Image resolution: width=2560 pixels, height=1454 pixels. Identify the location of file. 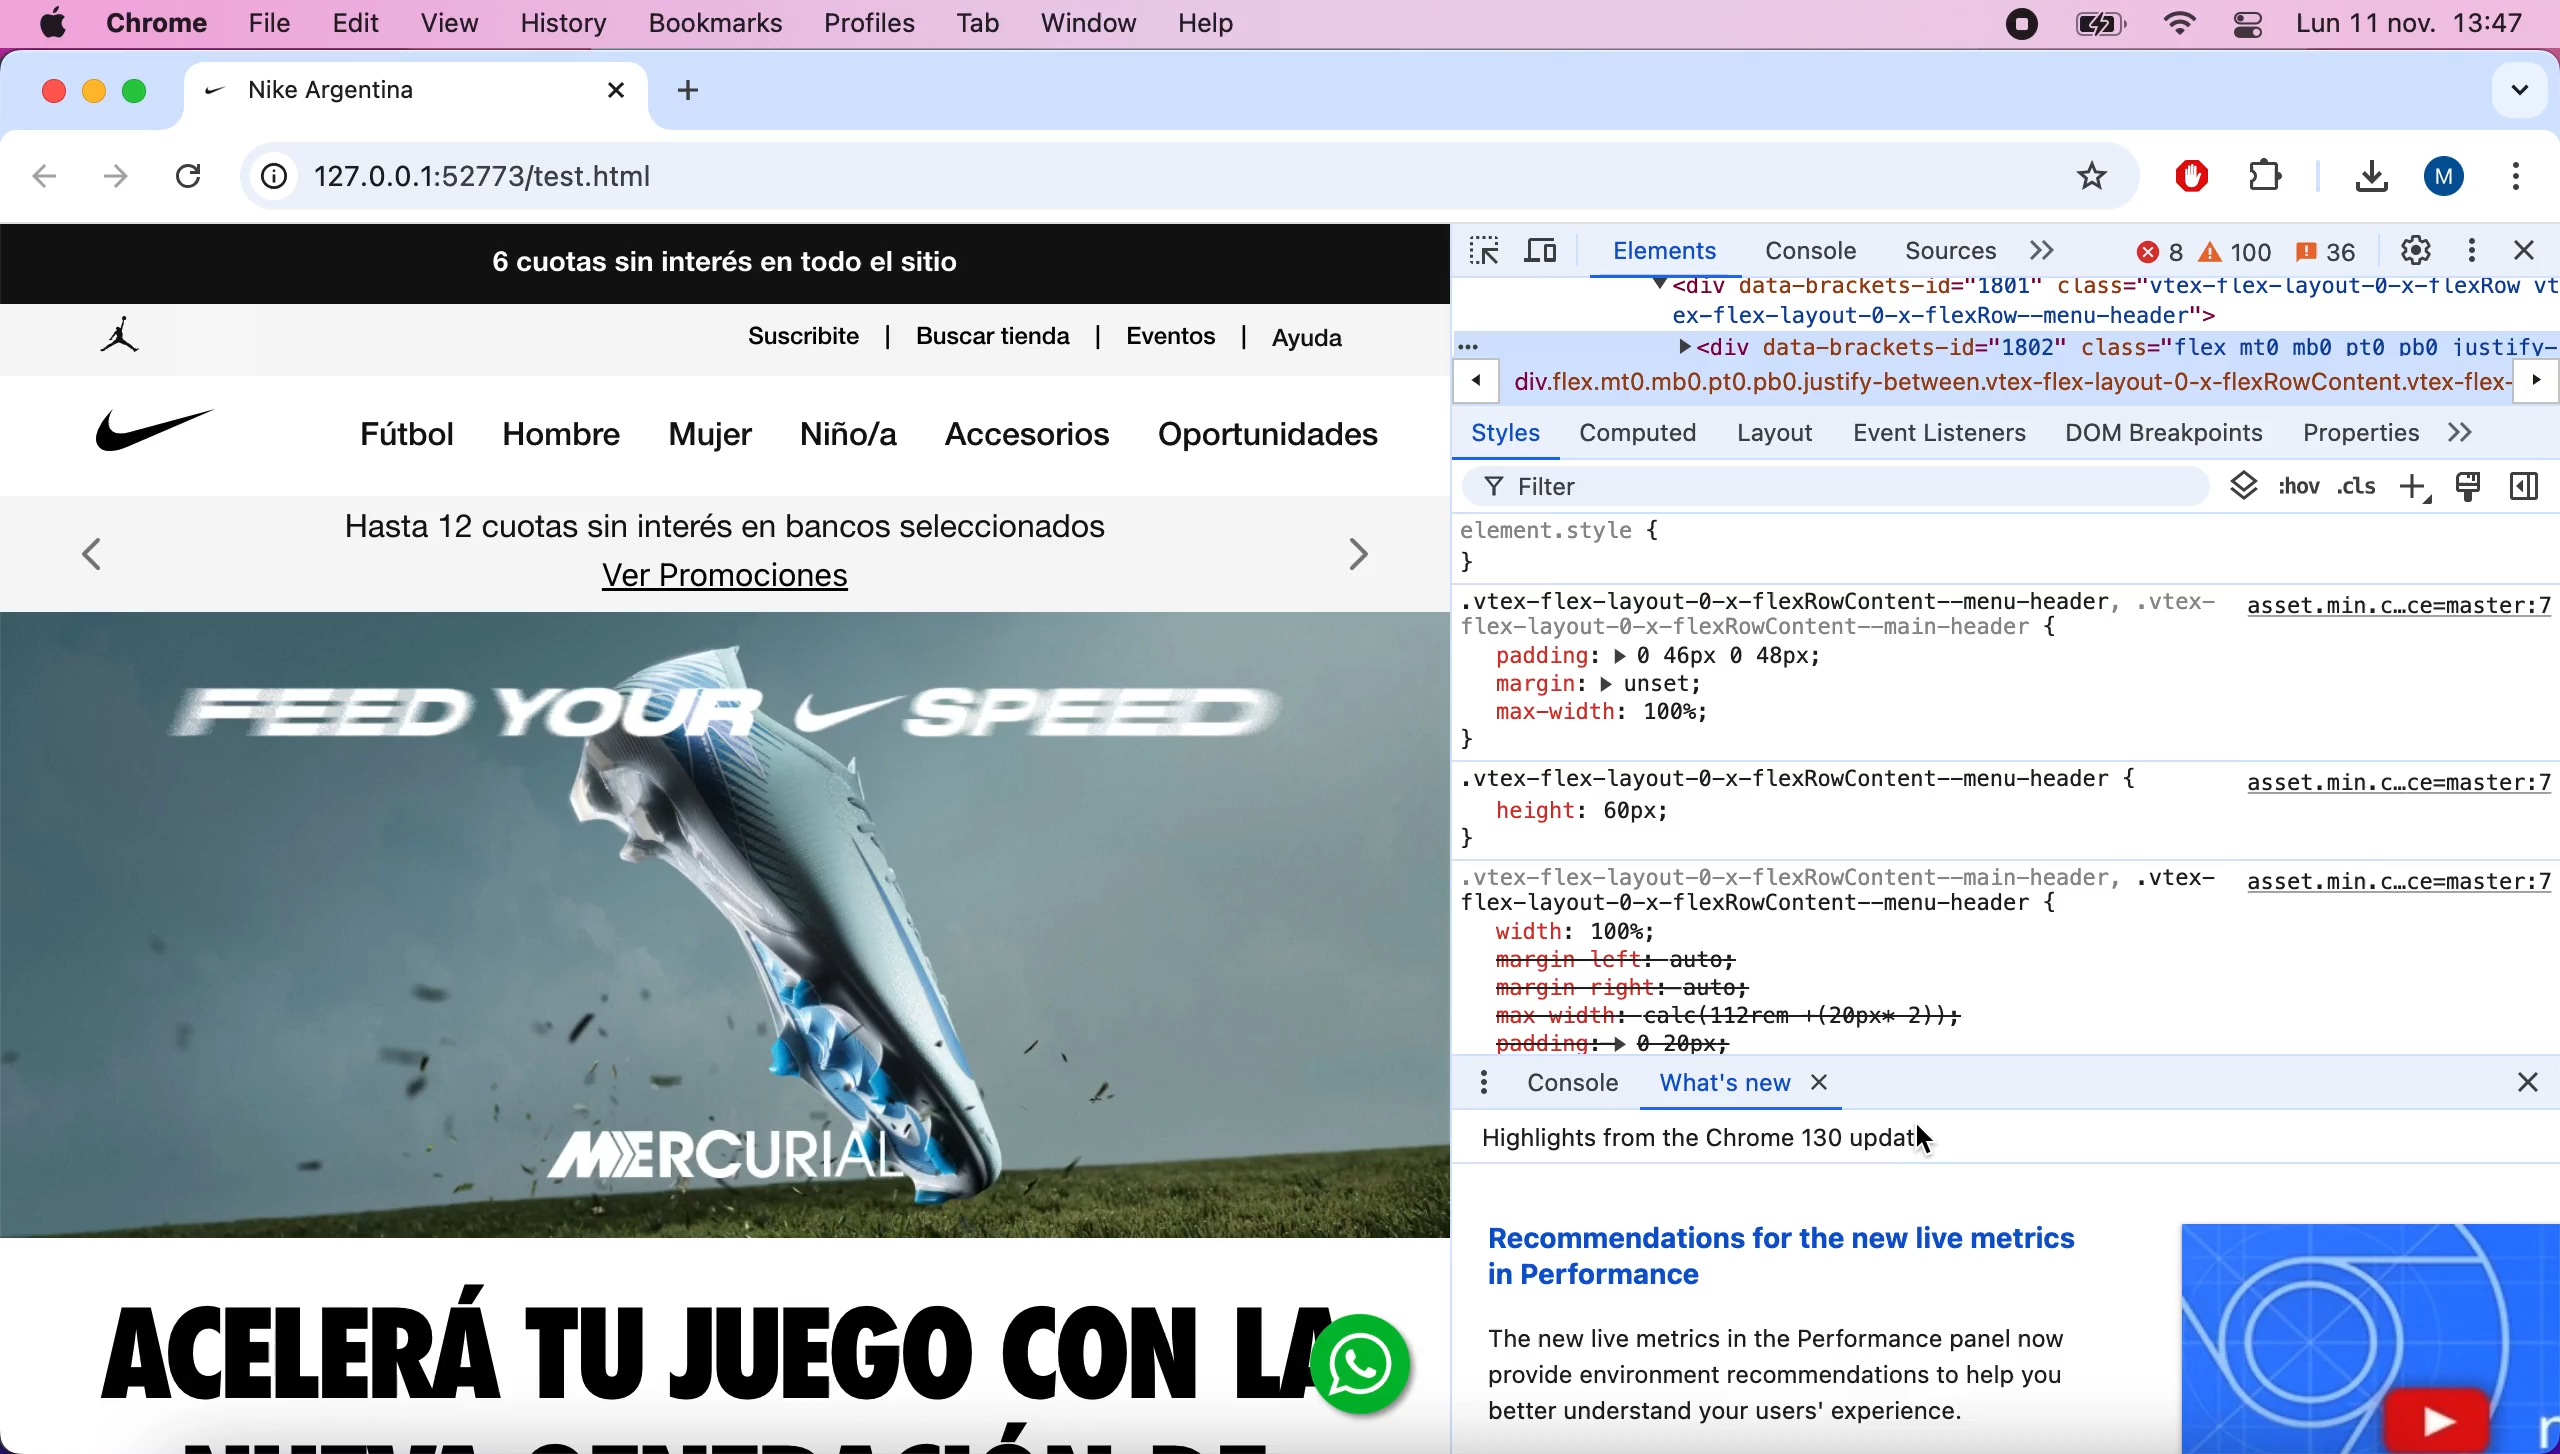
(278, 22).